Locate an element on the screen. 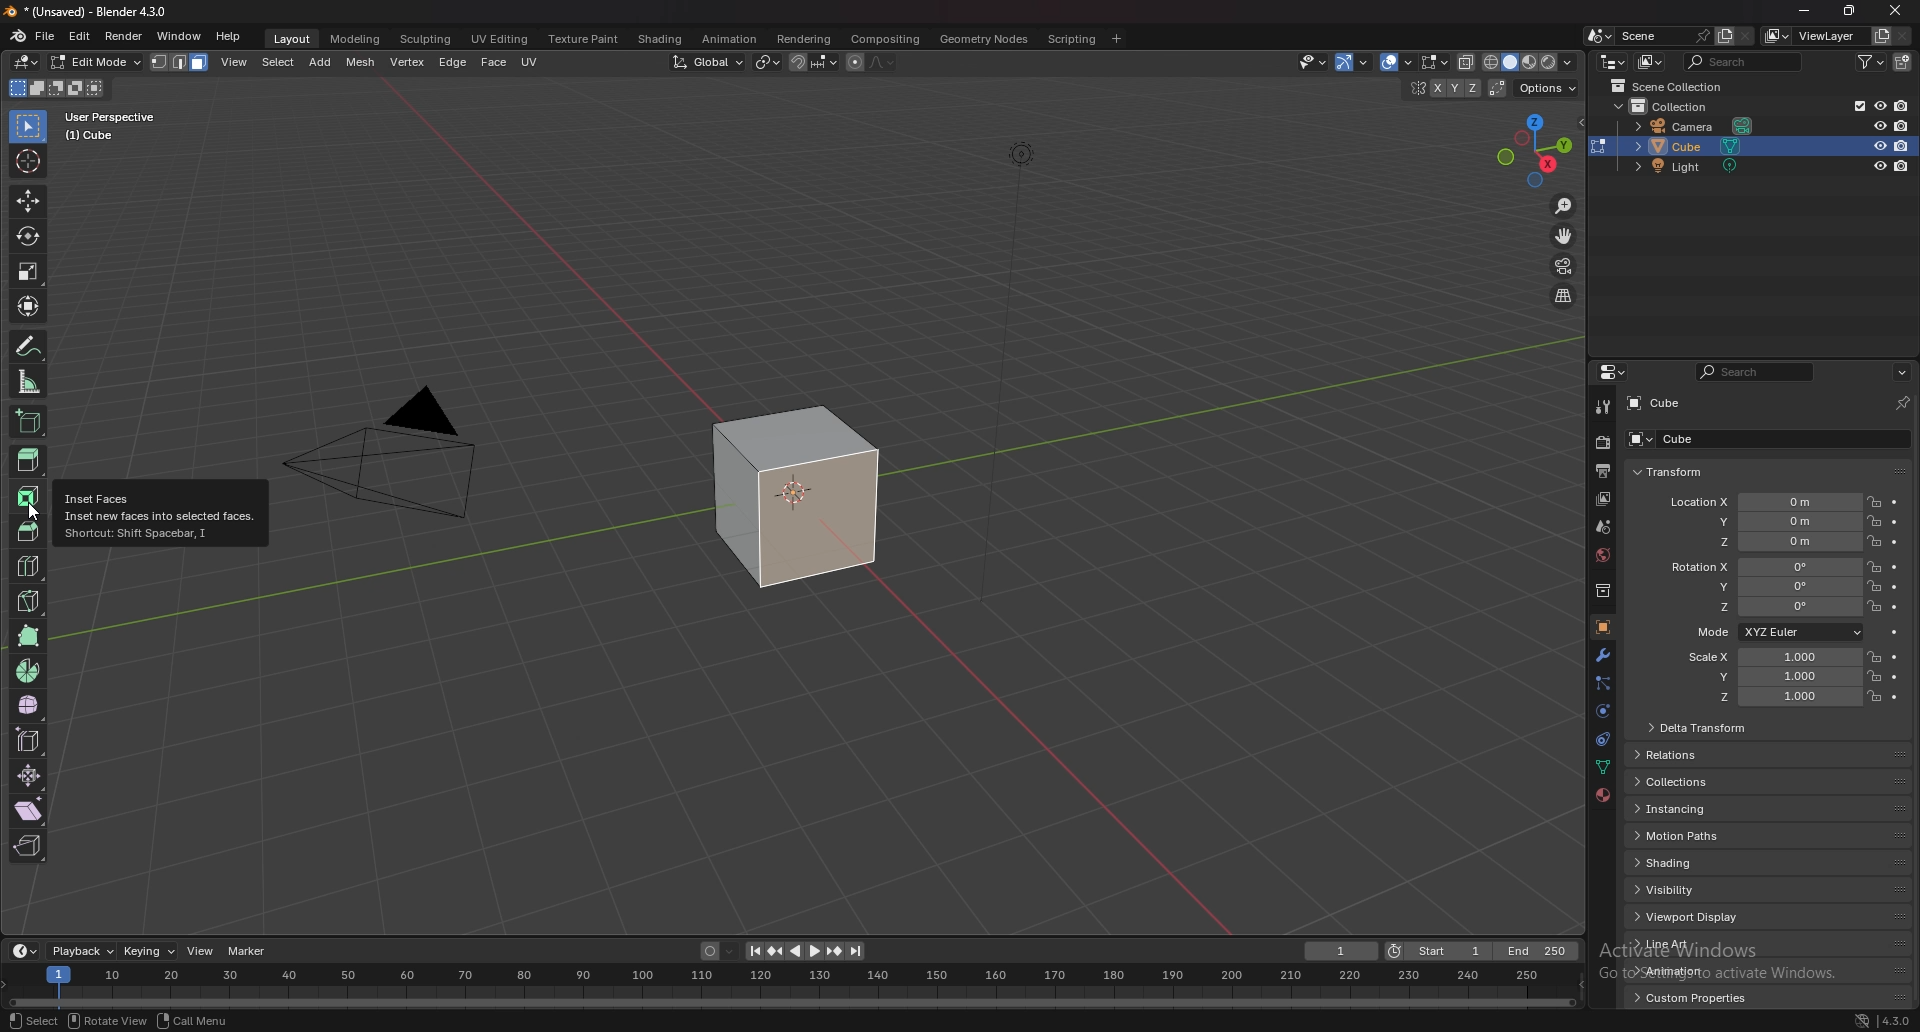 The image size is (1920, 1032). rotate view is located at coordinates (107, 1020).